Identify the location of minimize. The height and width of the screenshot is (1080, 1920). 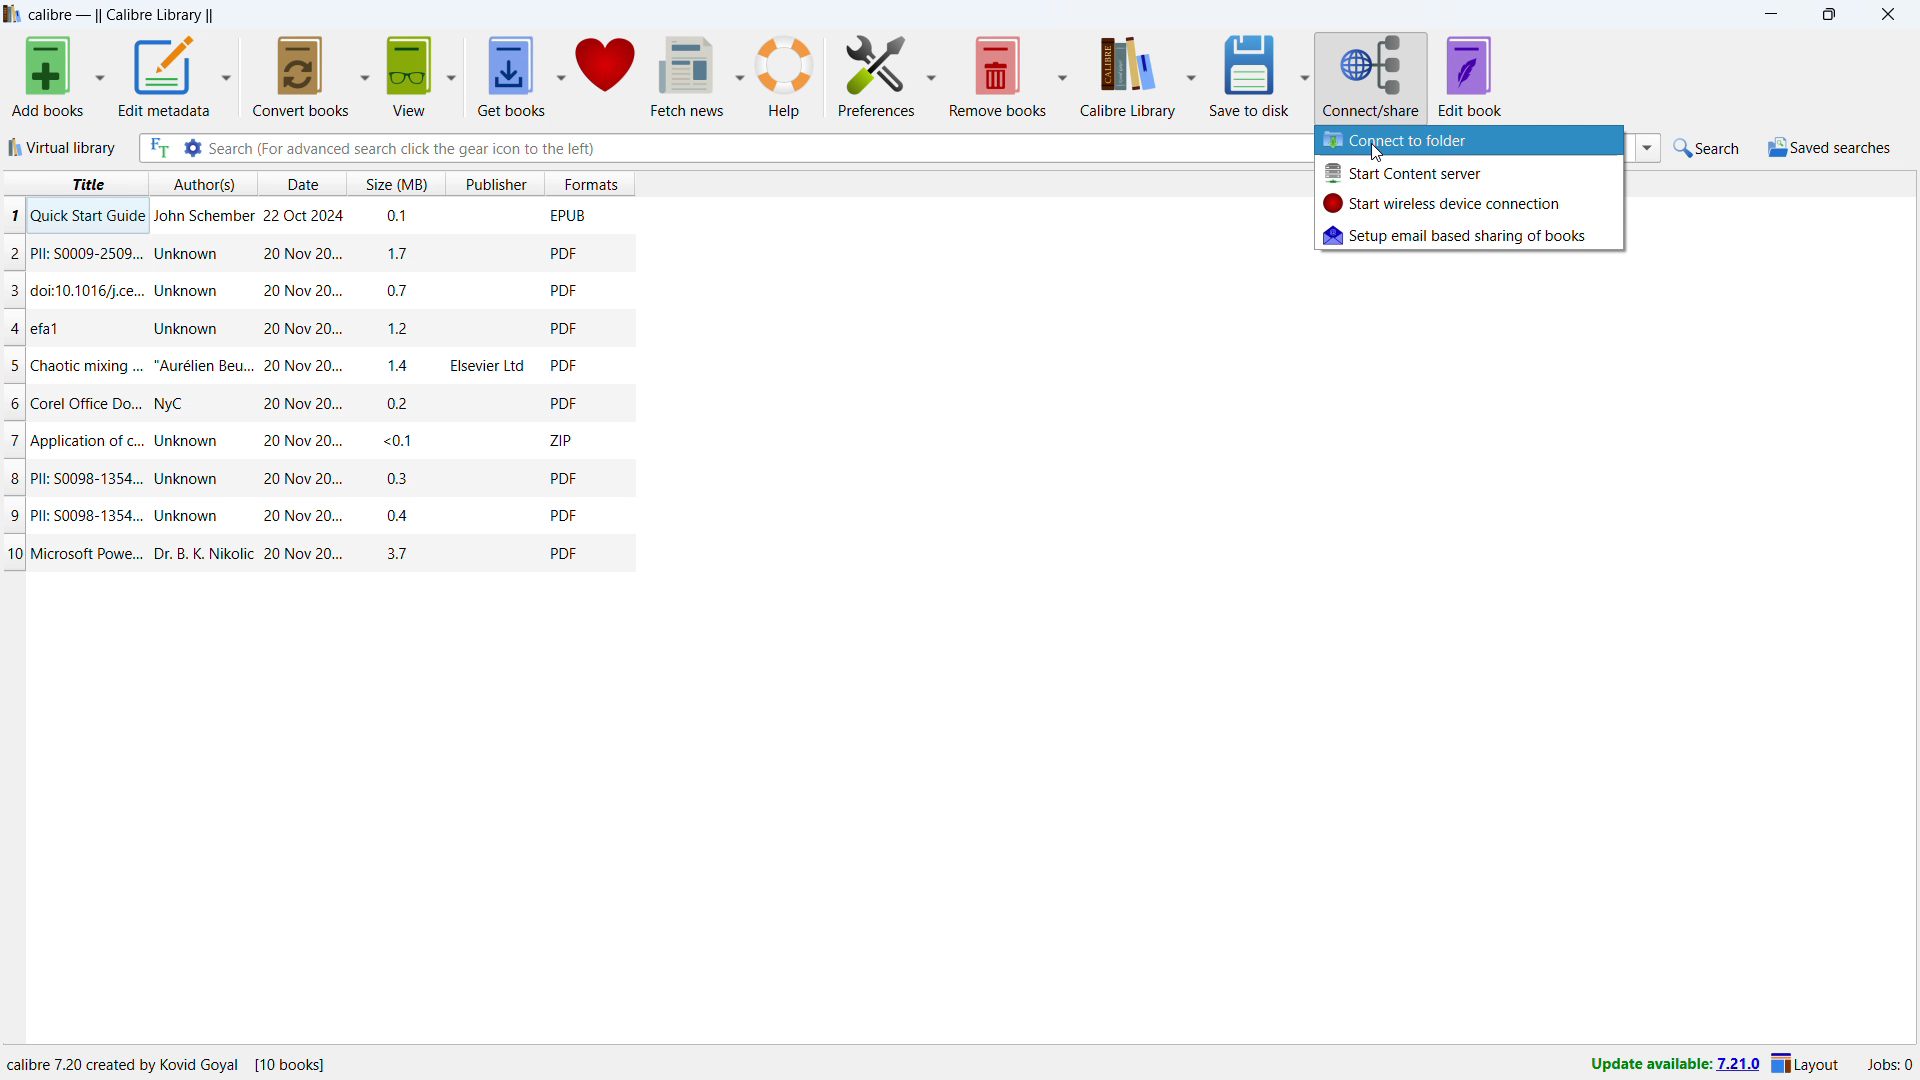
(1770, 15).